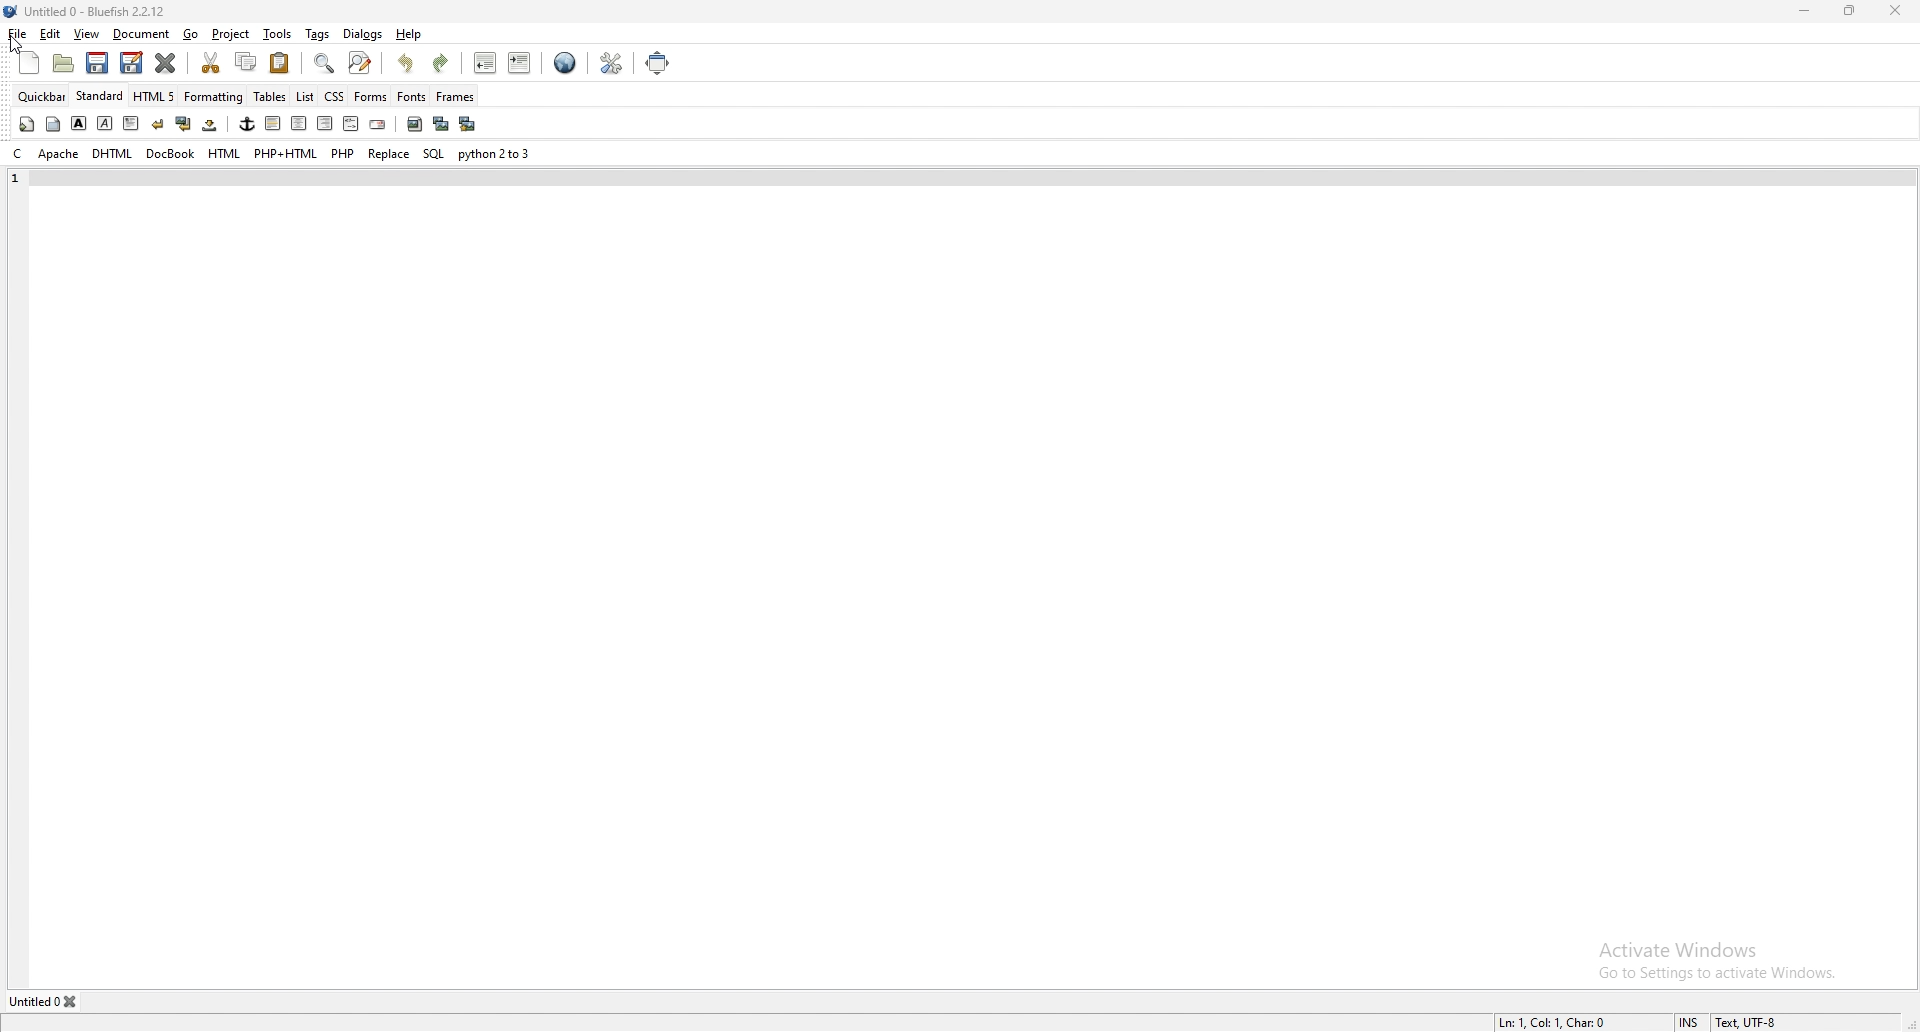 The height and width of the screenshot is (1032, 1920). I want to click on view, so click(86, 34).